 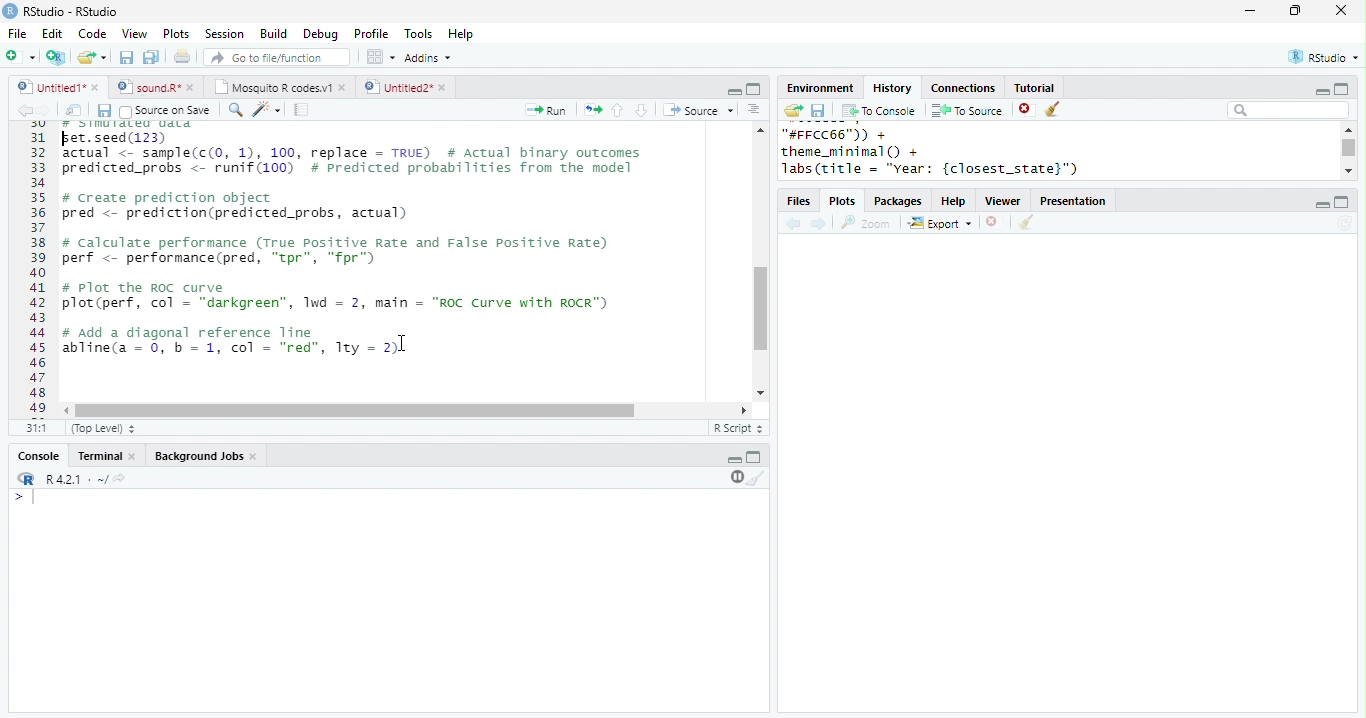 I want to click on scroll left, so click(x=68, y=411).